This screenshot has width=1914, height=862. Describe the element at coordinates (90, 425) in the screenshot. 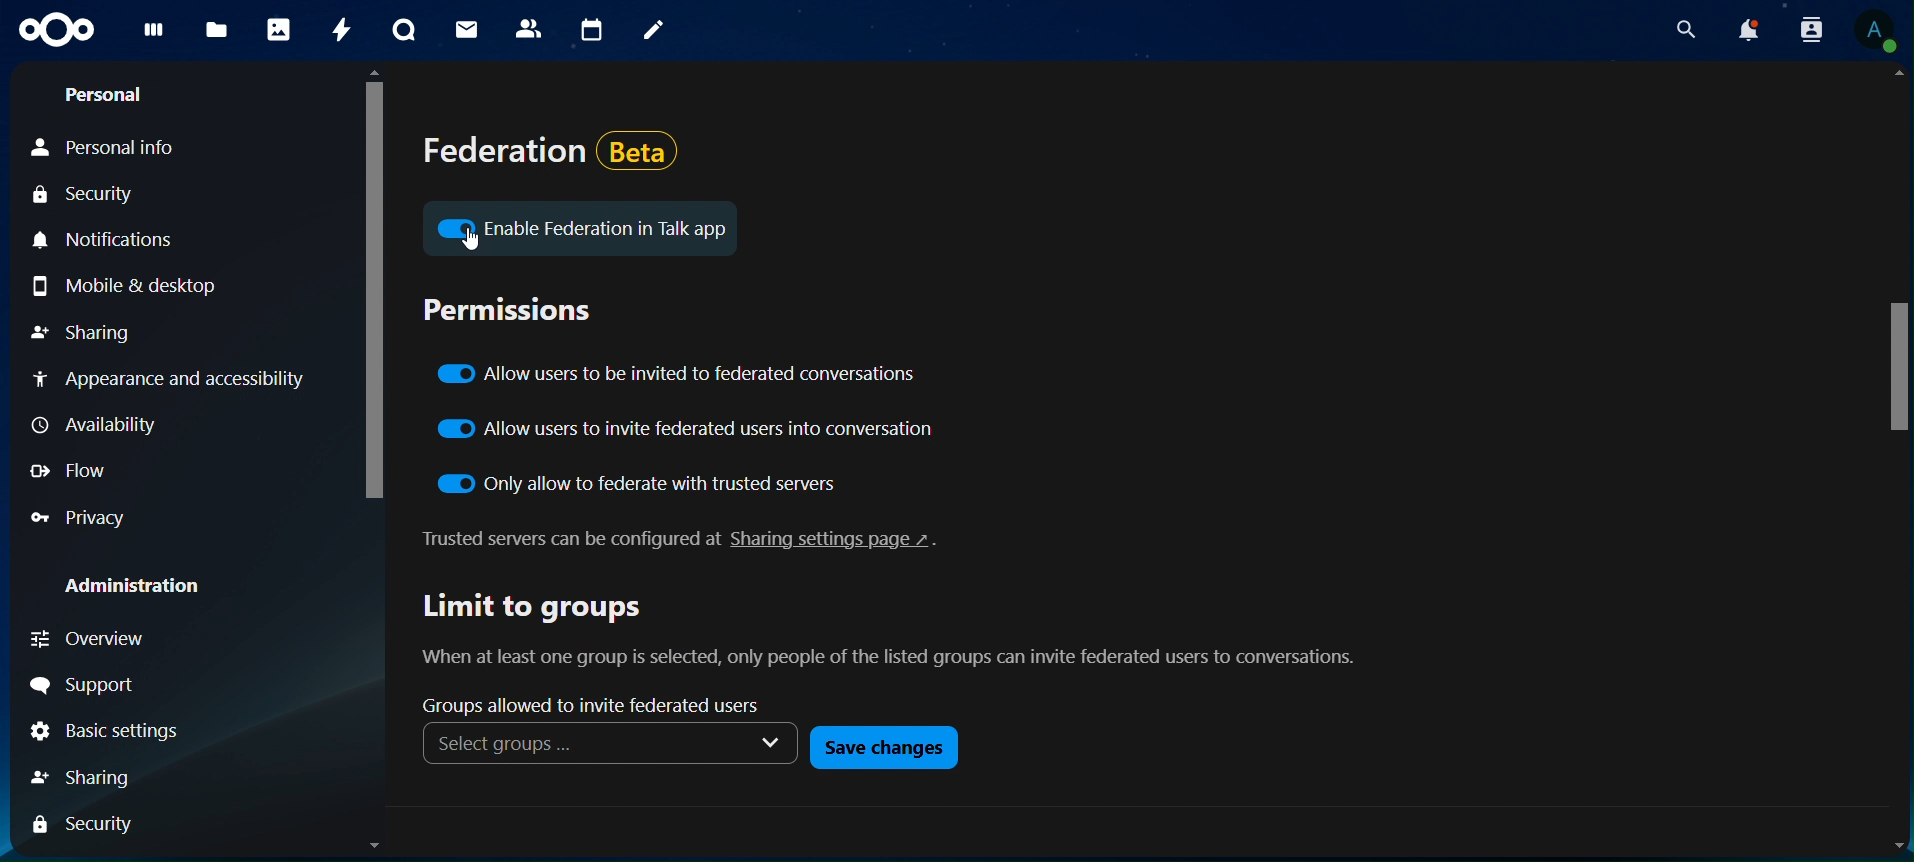

I see `Availability` at that location.